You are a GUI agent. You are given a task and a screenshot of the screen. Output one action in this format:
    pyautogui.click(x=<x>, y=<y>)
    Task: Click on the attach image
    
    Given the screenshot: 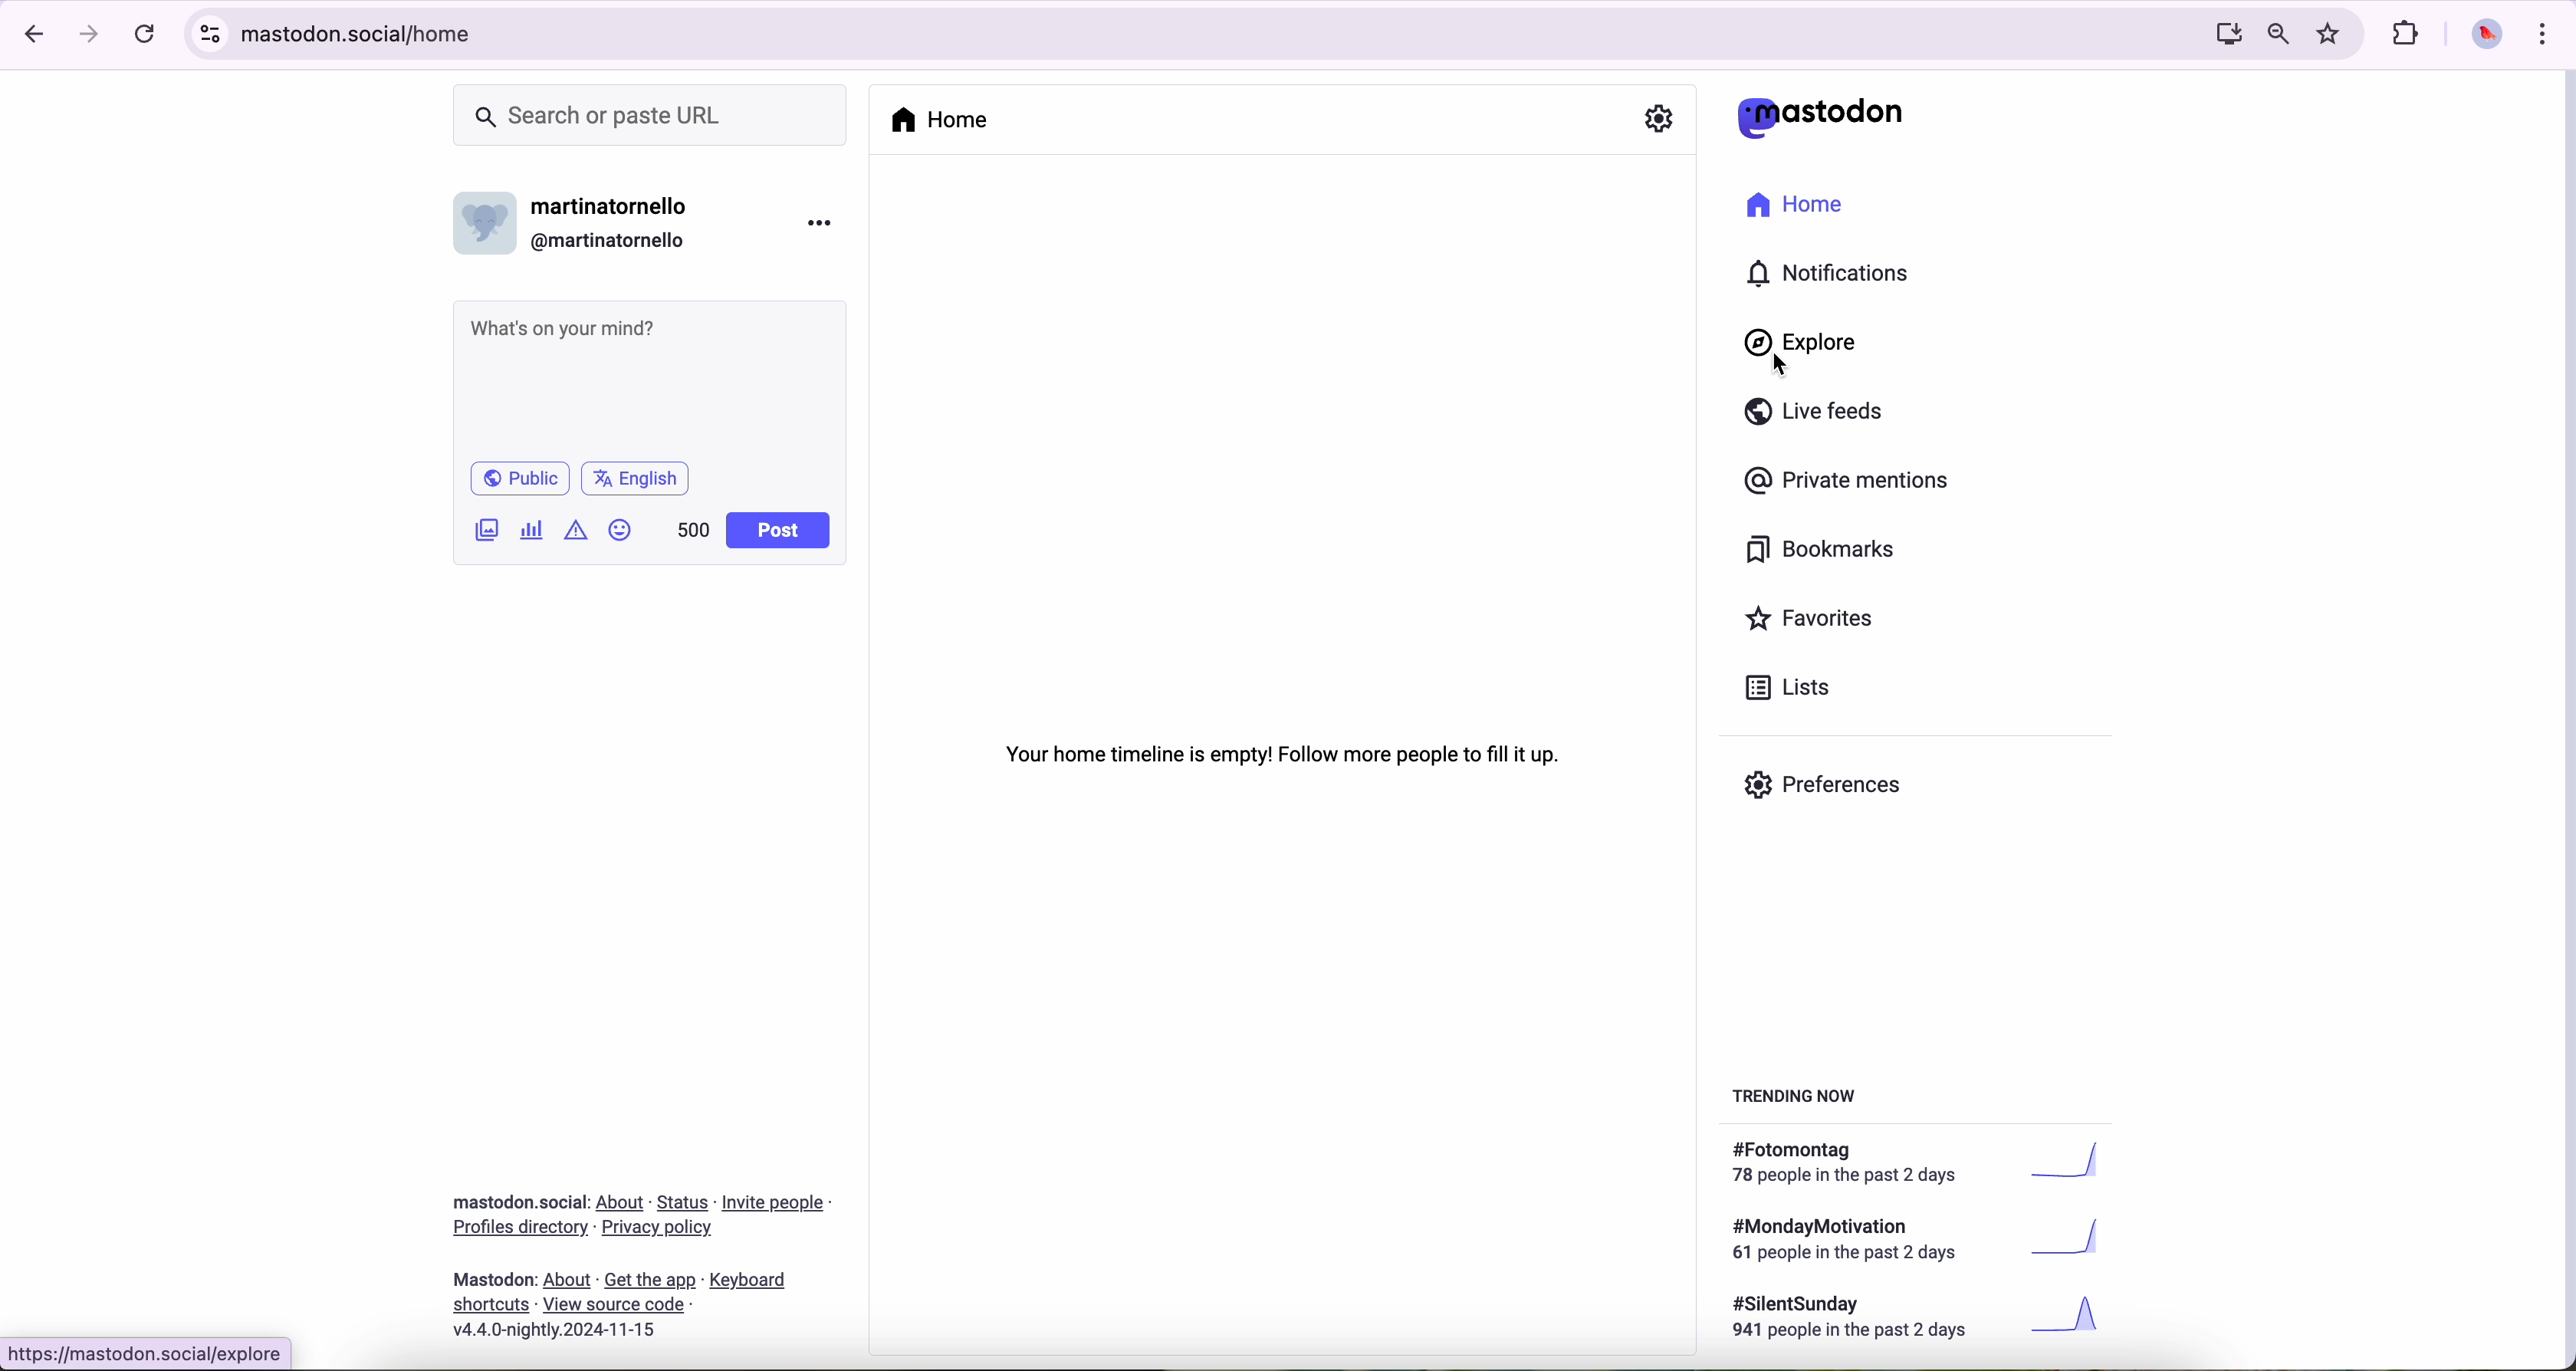 What is the action you would take?
    pyautogui.click(x=488, y=529)
    